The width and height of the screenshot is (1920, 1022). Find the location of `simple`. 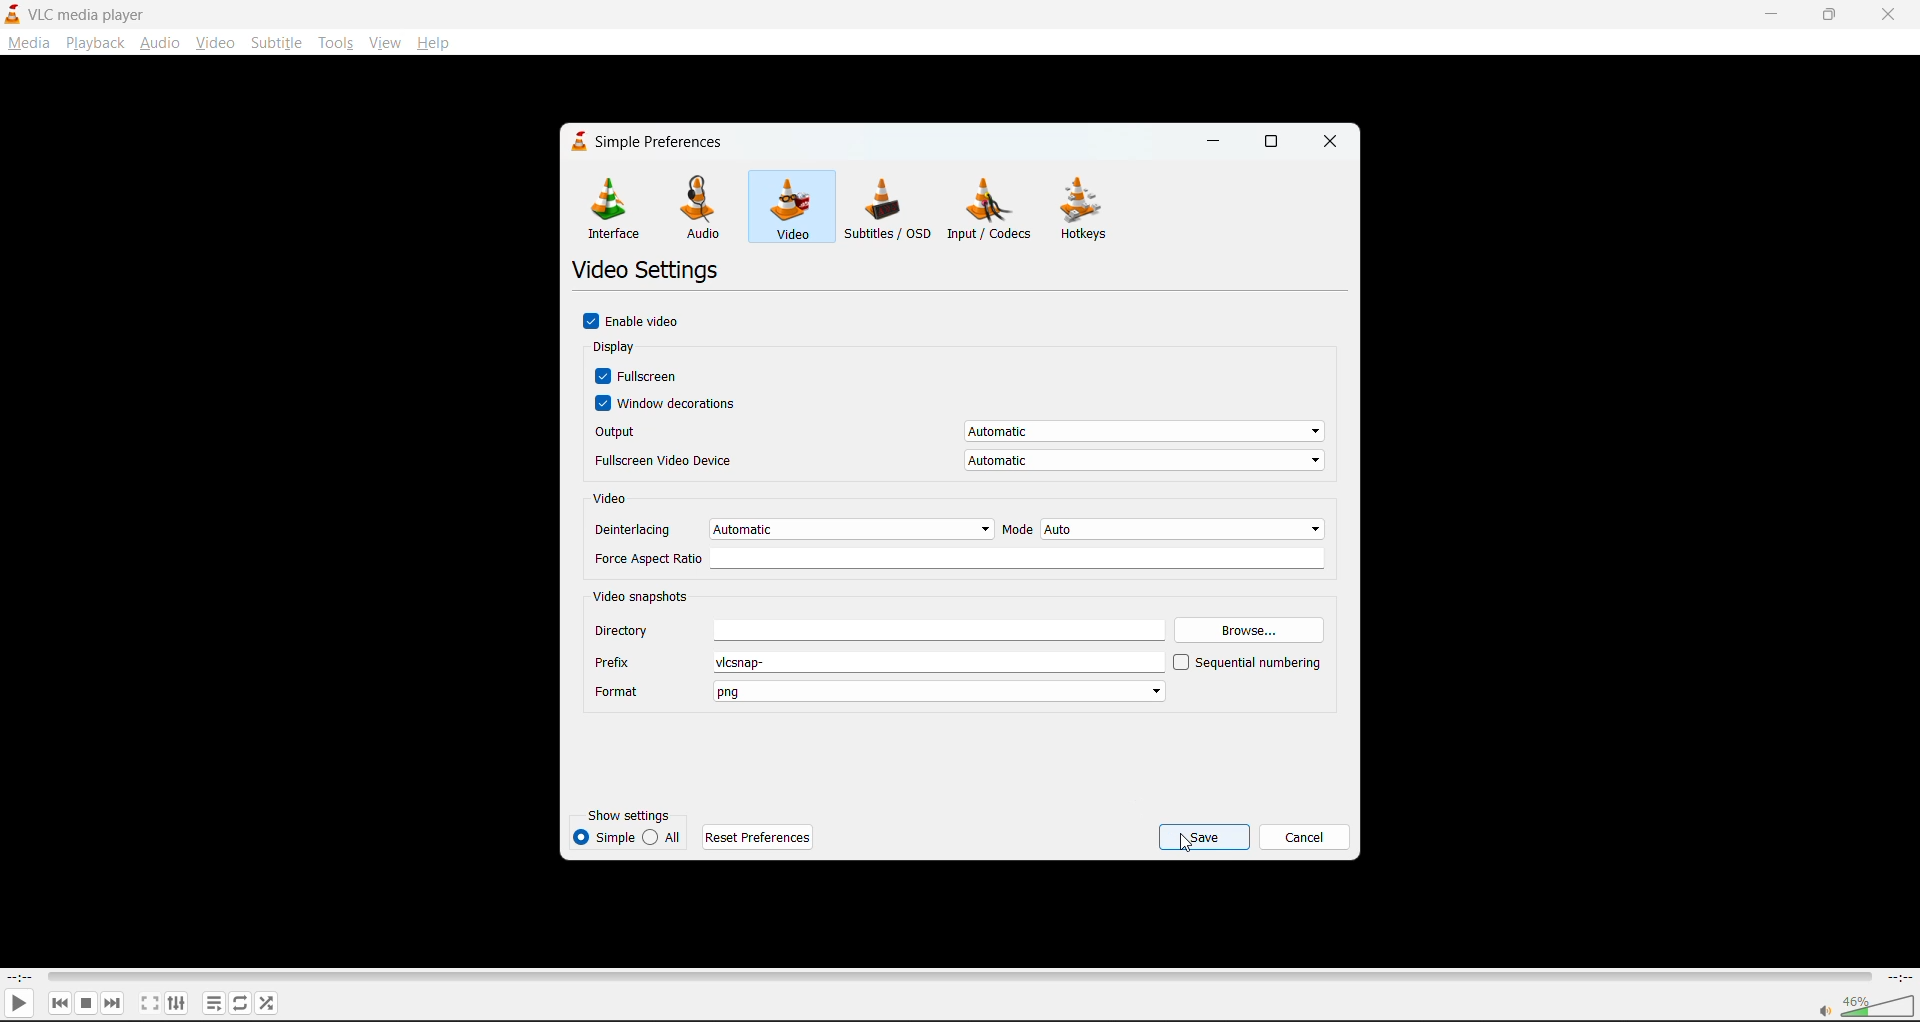

simple is located at coordinates (603, 837).